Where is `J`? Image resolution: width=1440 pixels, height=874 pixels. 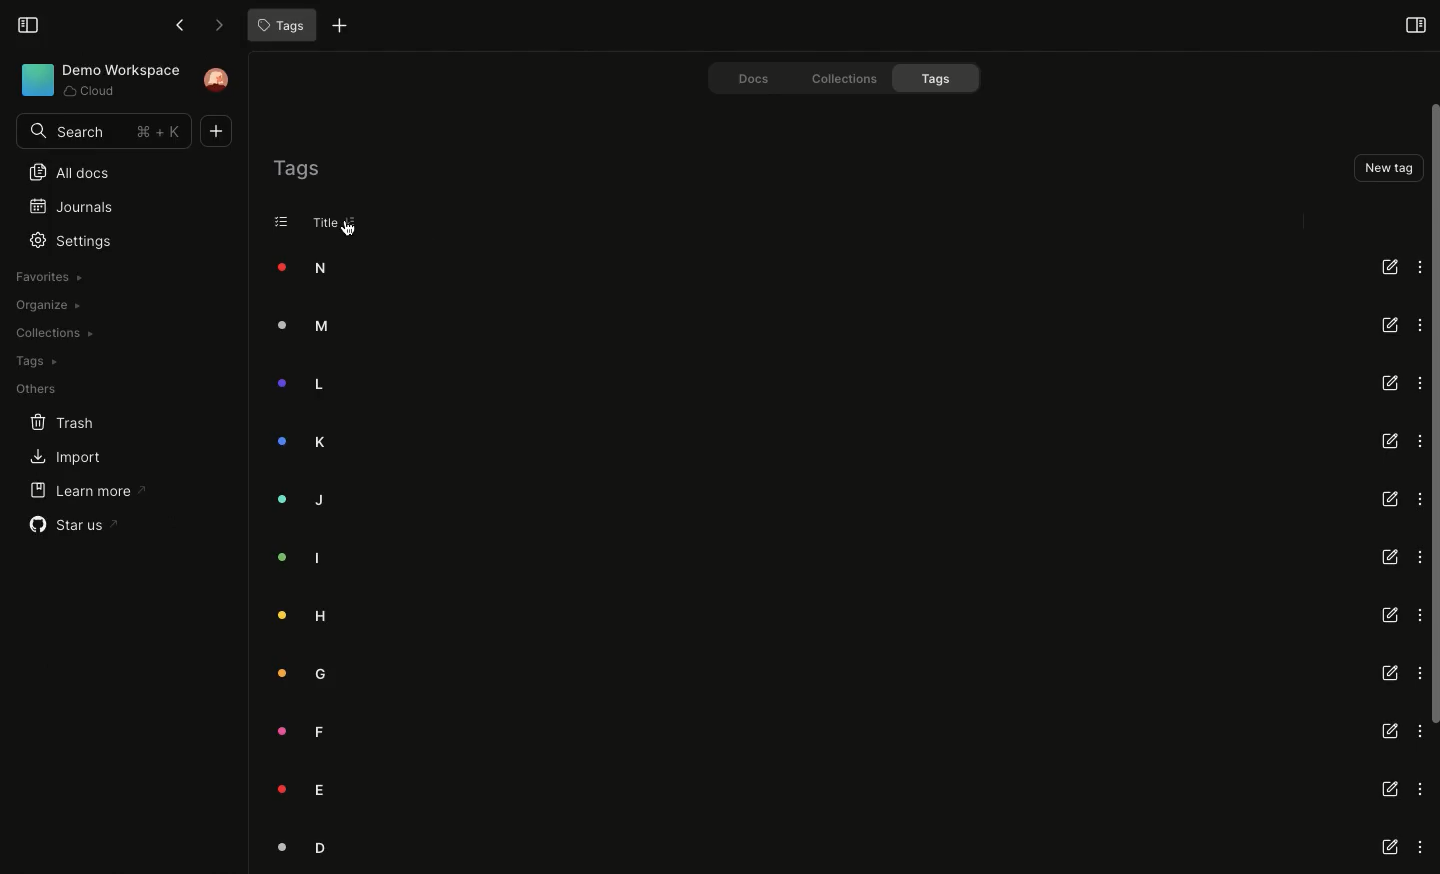 J is located at coordinates (298, 498).